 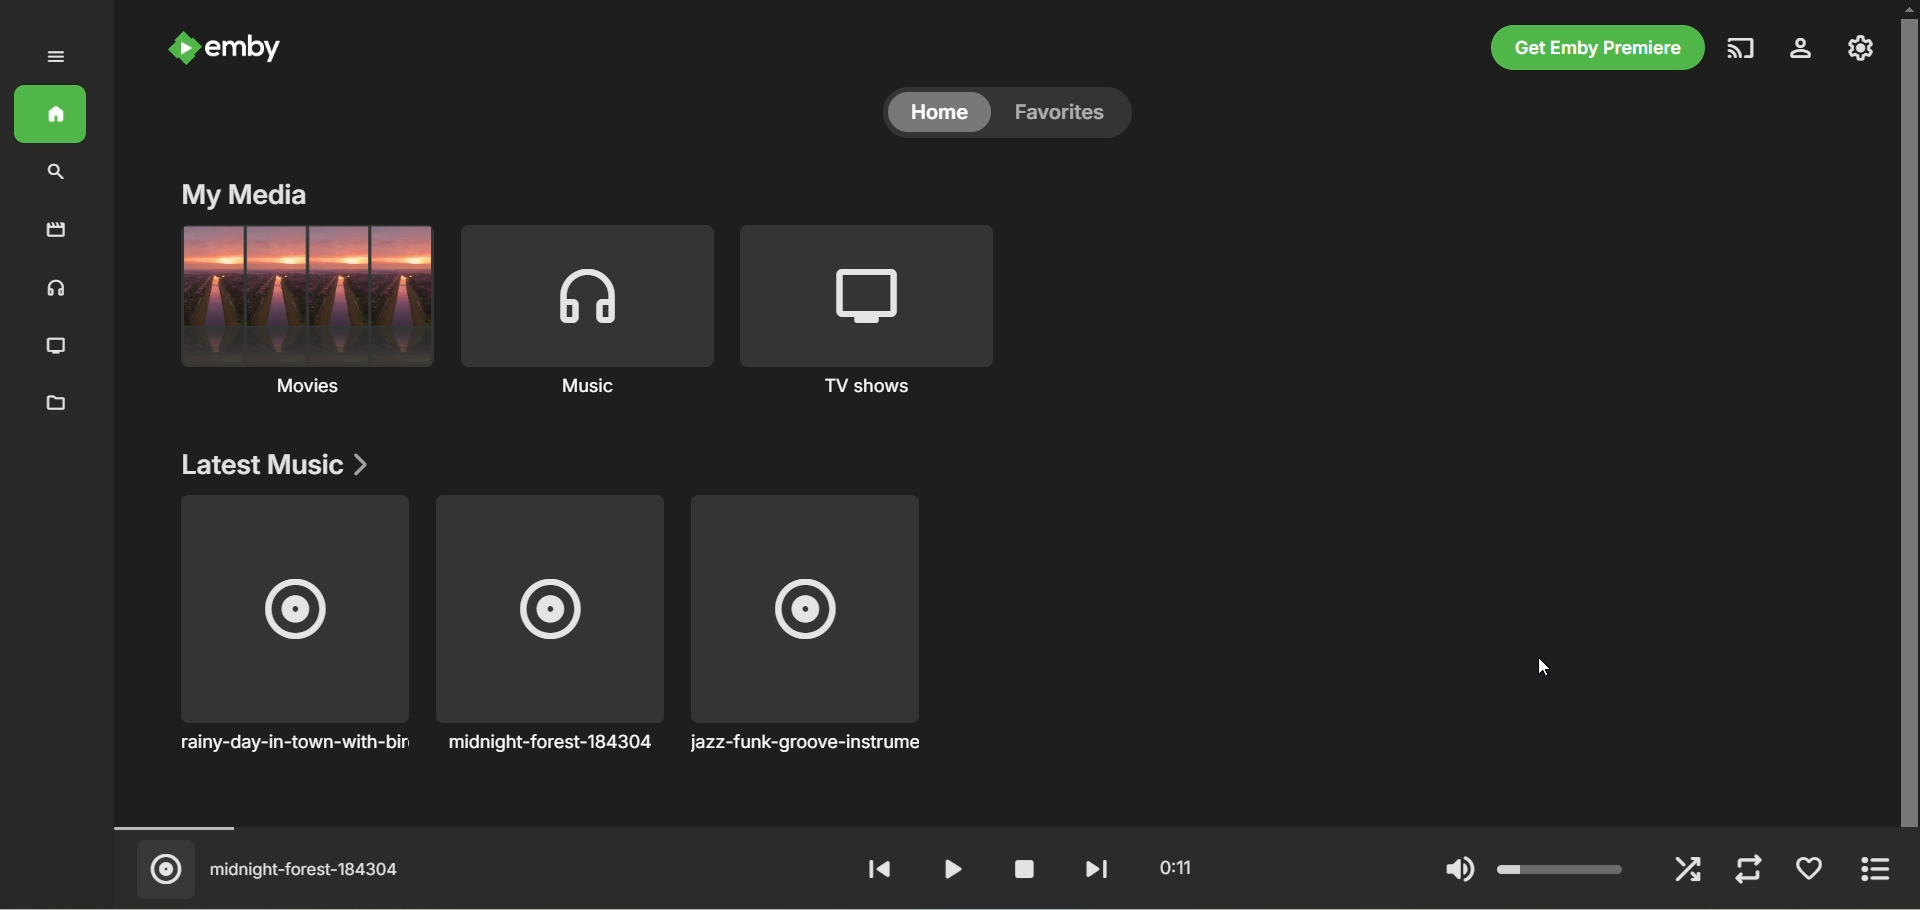 I want to click on play on another device, so click(x=1742, y=49).